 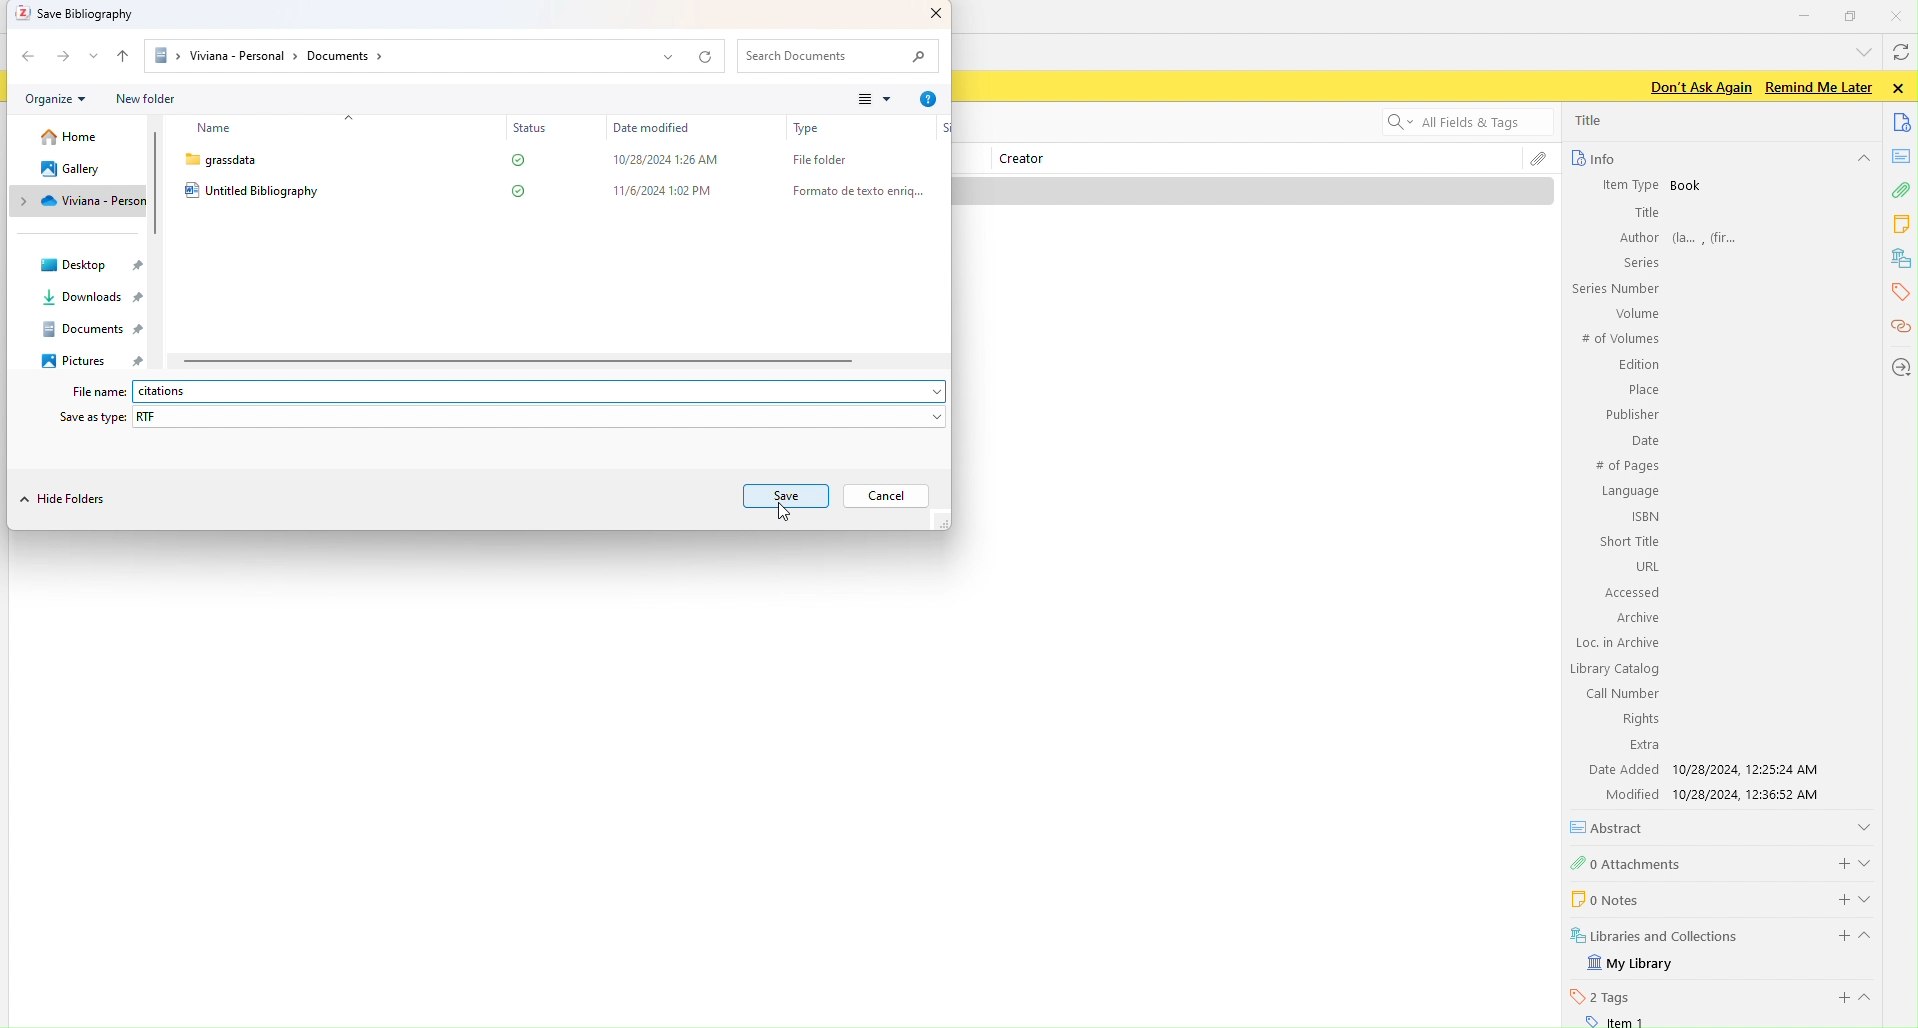 I want to click on show, so click(x=1872, y=898).